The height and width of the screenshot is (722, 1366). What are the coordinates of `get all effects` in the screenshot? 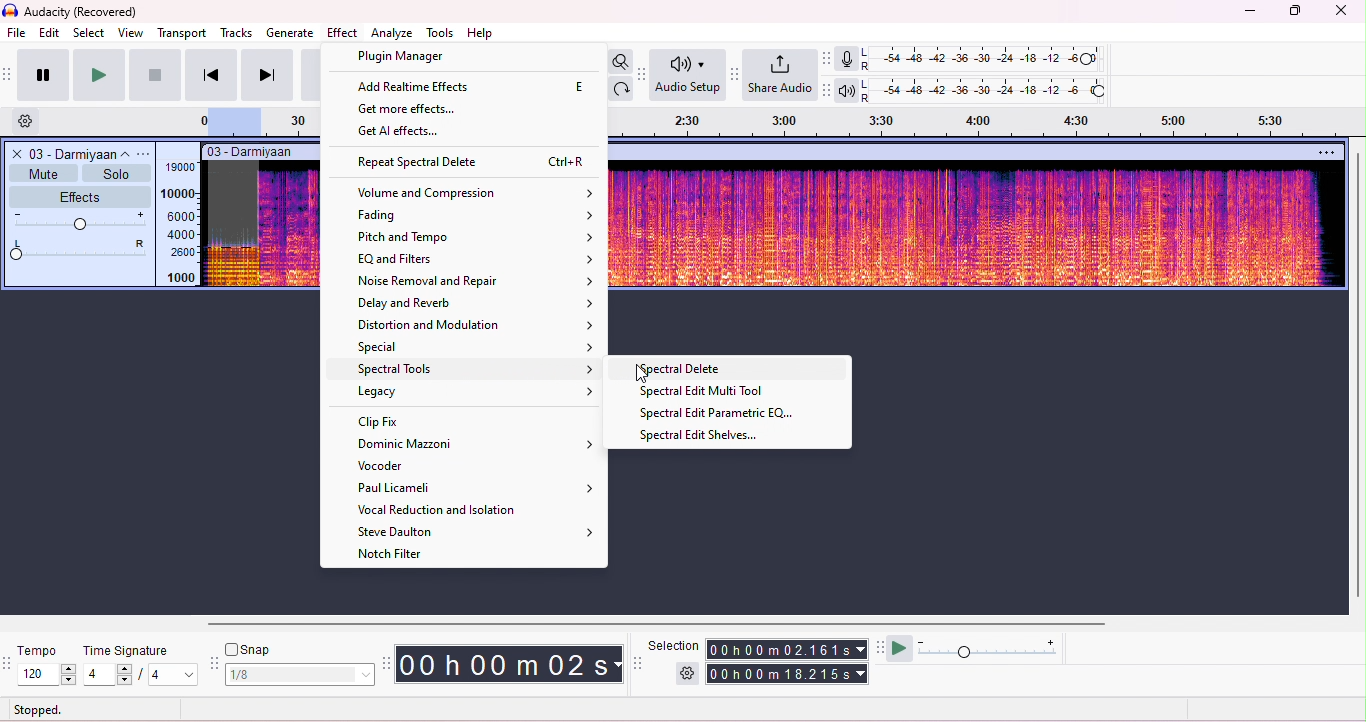 It's located at (450, 90).